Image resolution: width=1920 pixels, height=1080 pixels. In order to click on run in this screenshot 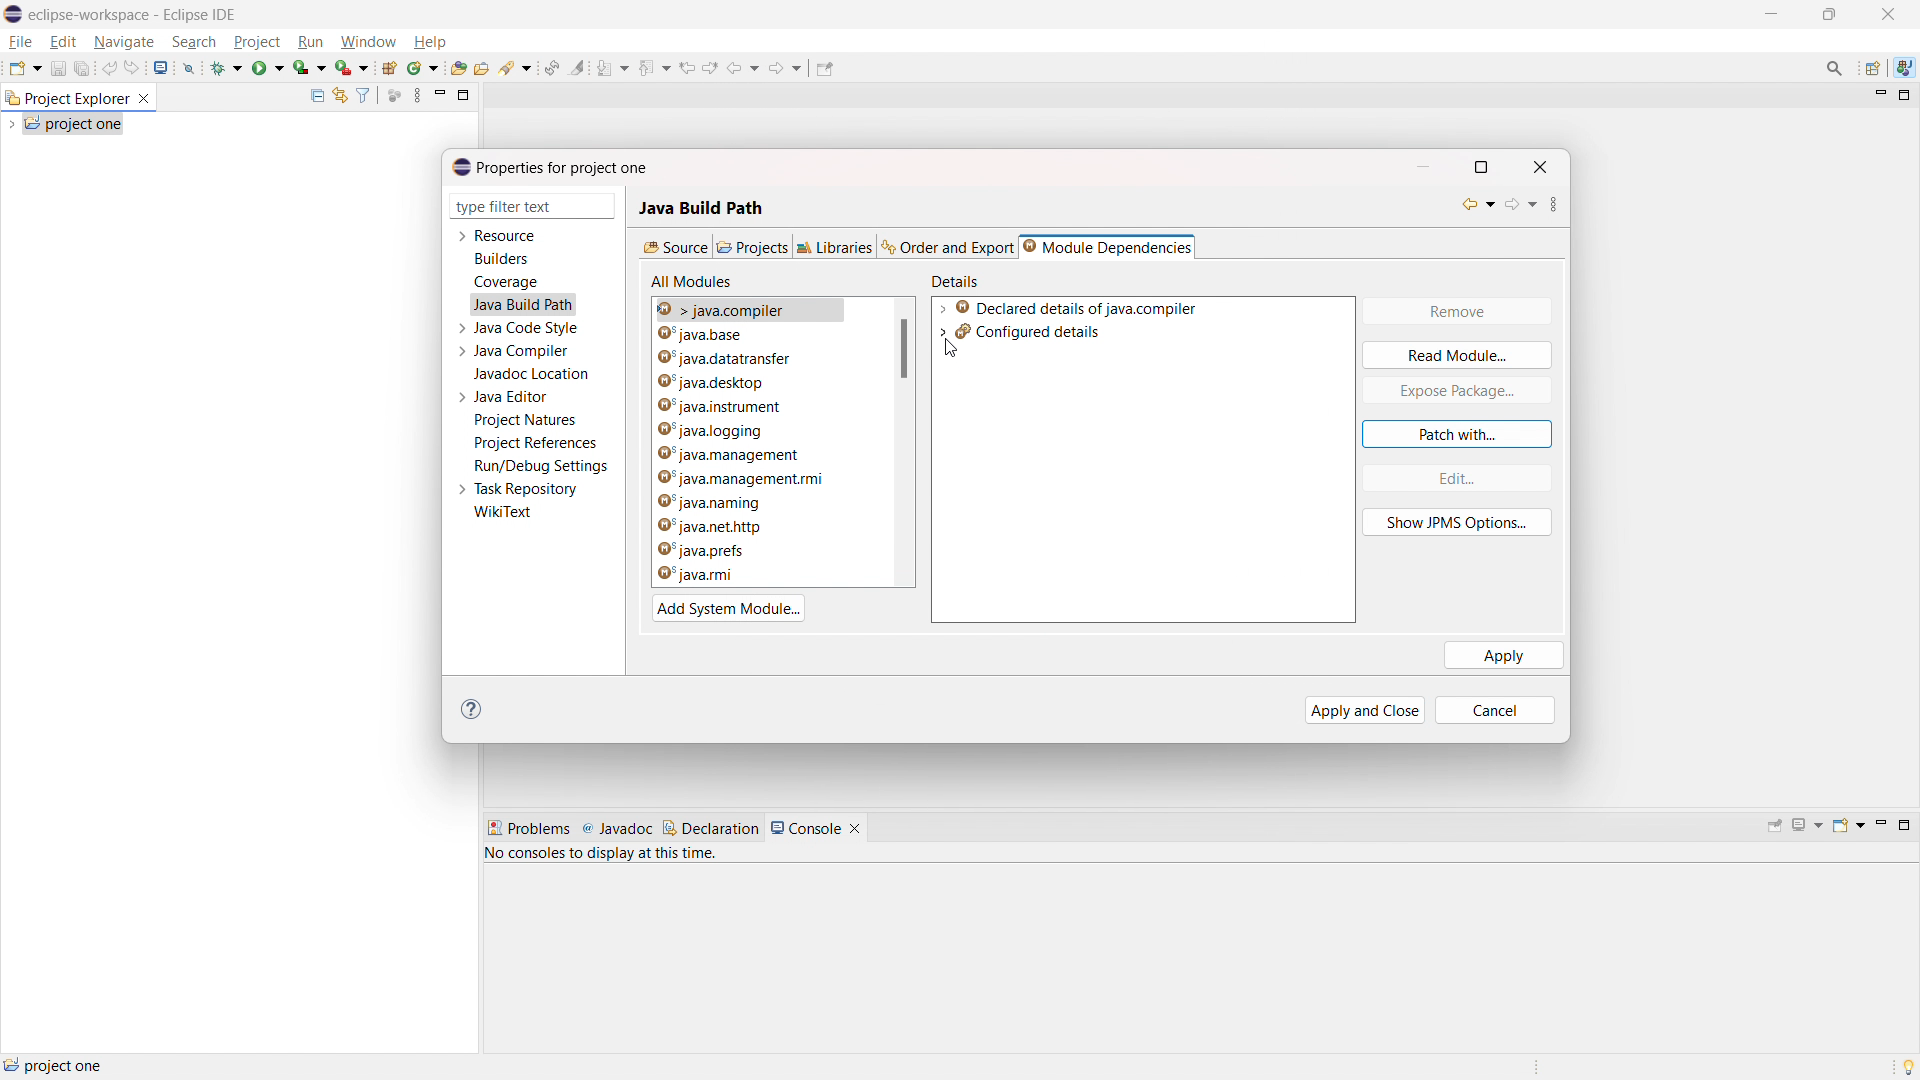, I will do `click(268, 66)`.